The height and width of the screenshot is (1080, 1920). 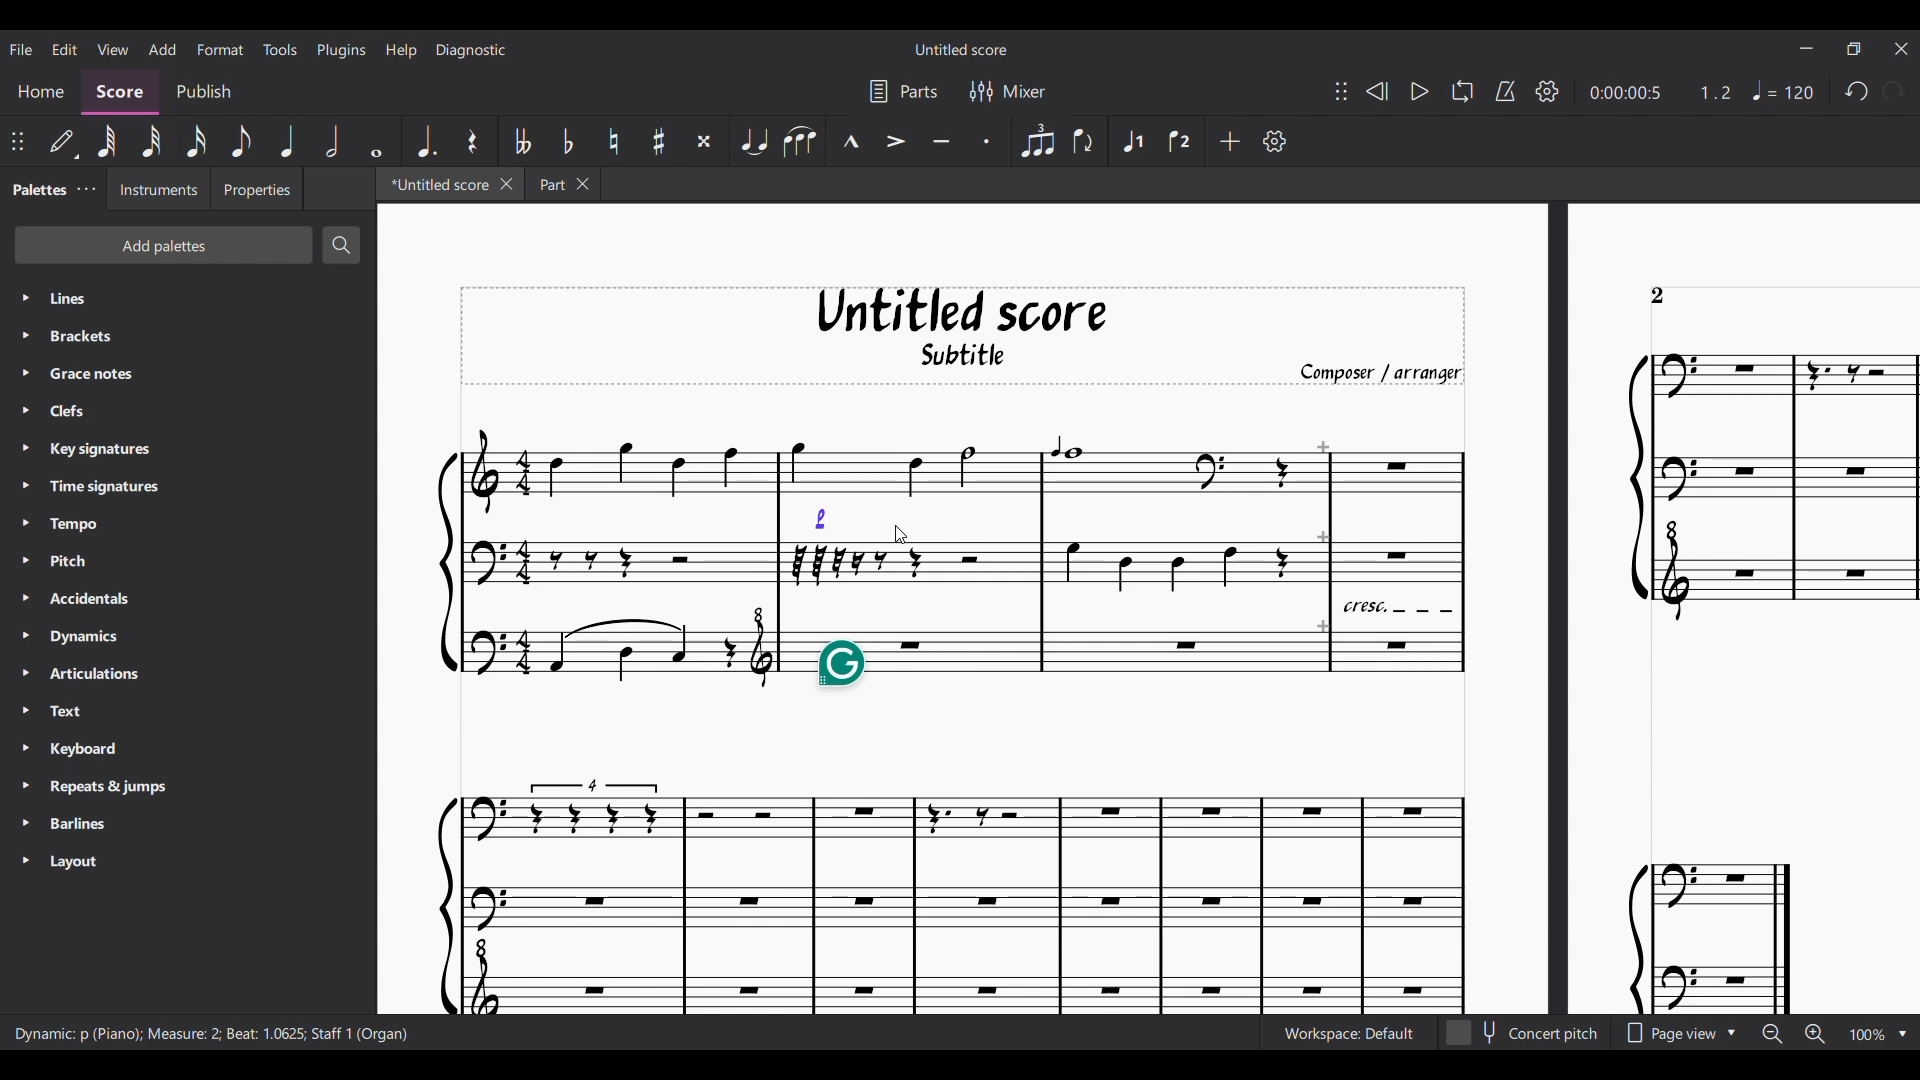 I want to click on Page count , so click(x=1658, y=296).